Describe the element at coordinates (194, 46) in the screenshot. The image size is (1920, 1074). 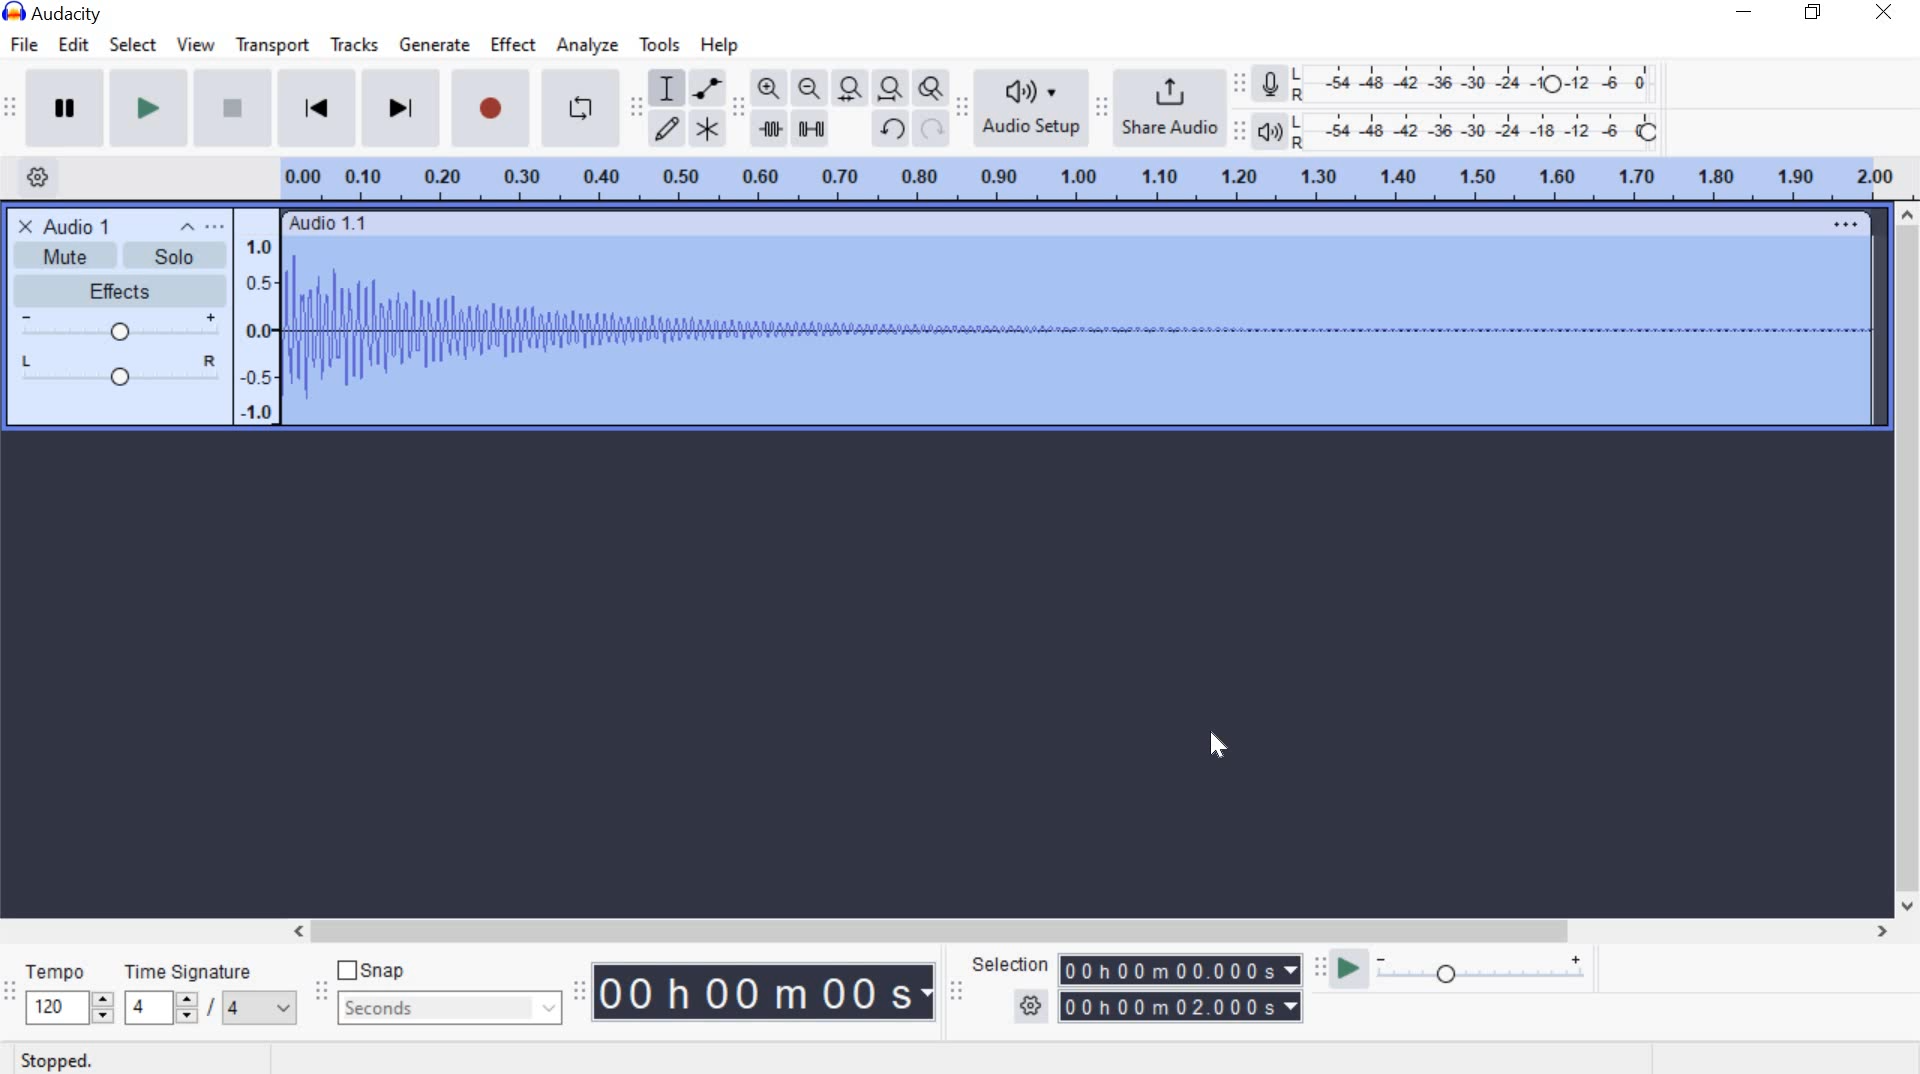
I see `view` at that location.